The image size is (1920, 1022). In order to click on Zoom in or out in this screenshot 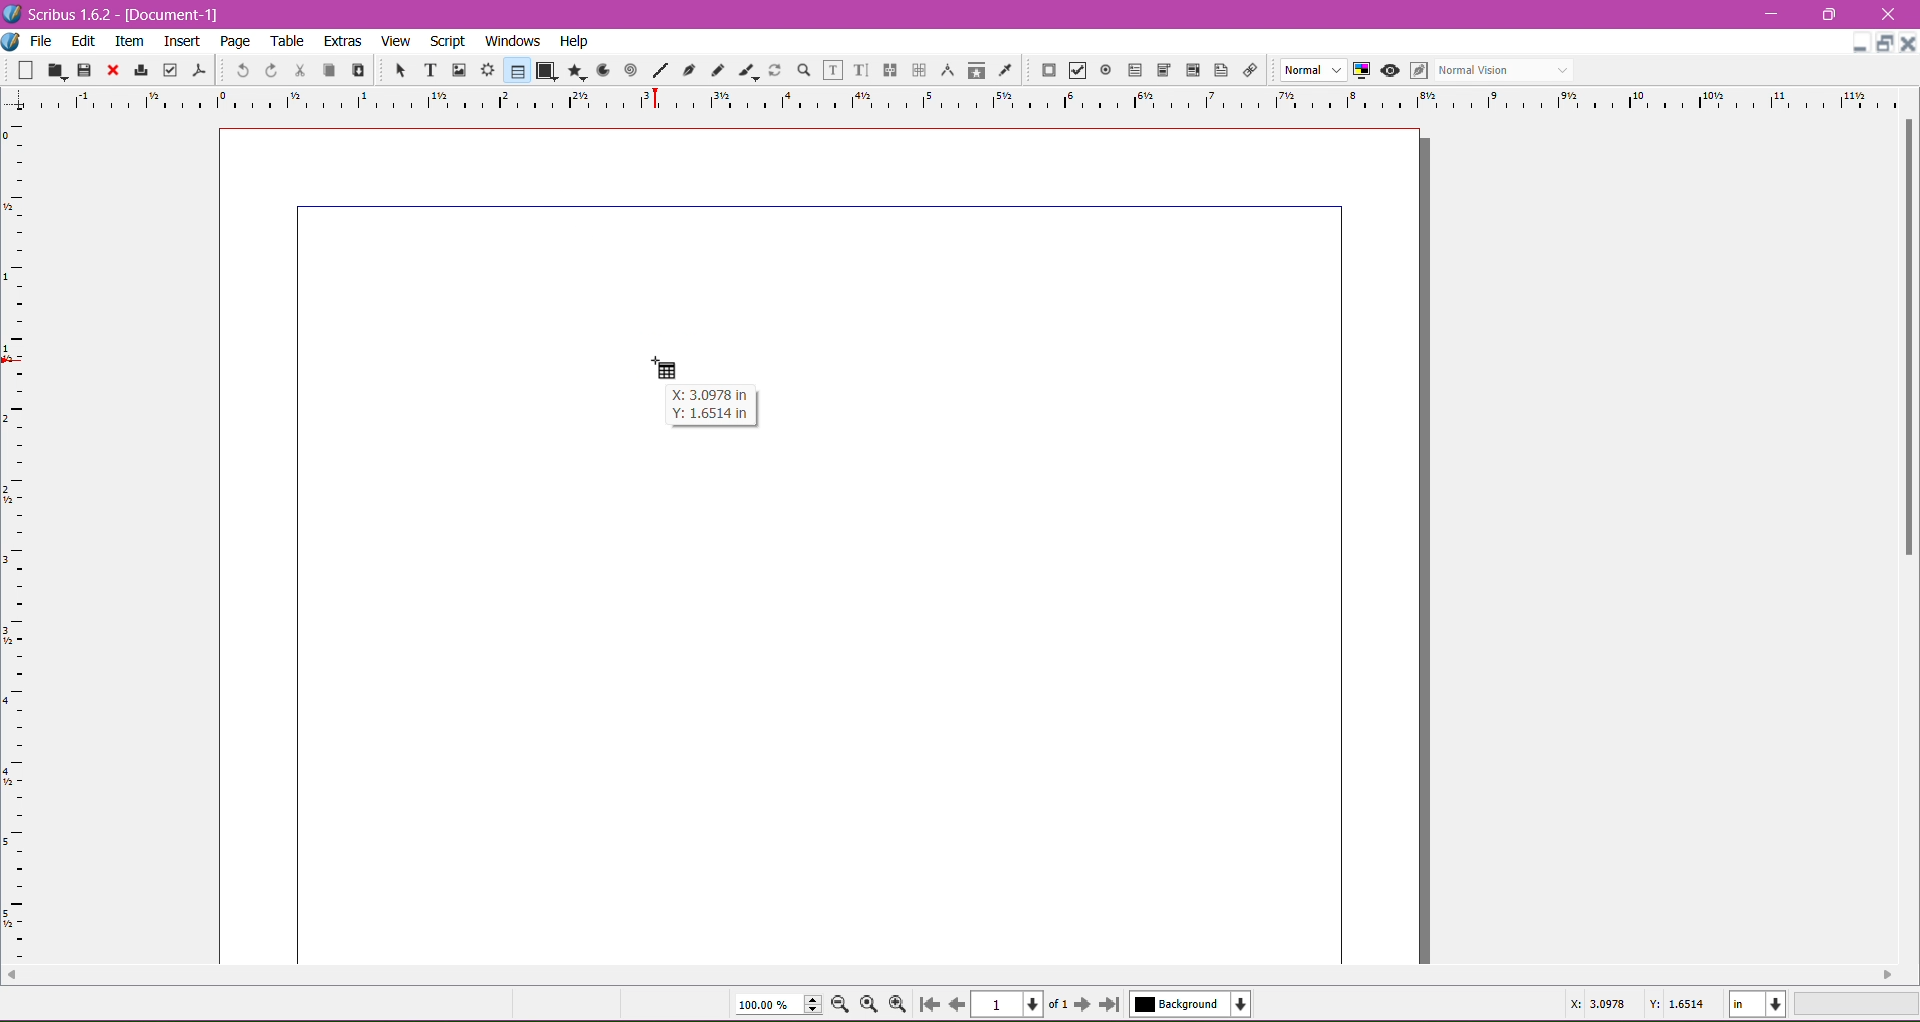, I will do `click(798, 69)`.